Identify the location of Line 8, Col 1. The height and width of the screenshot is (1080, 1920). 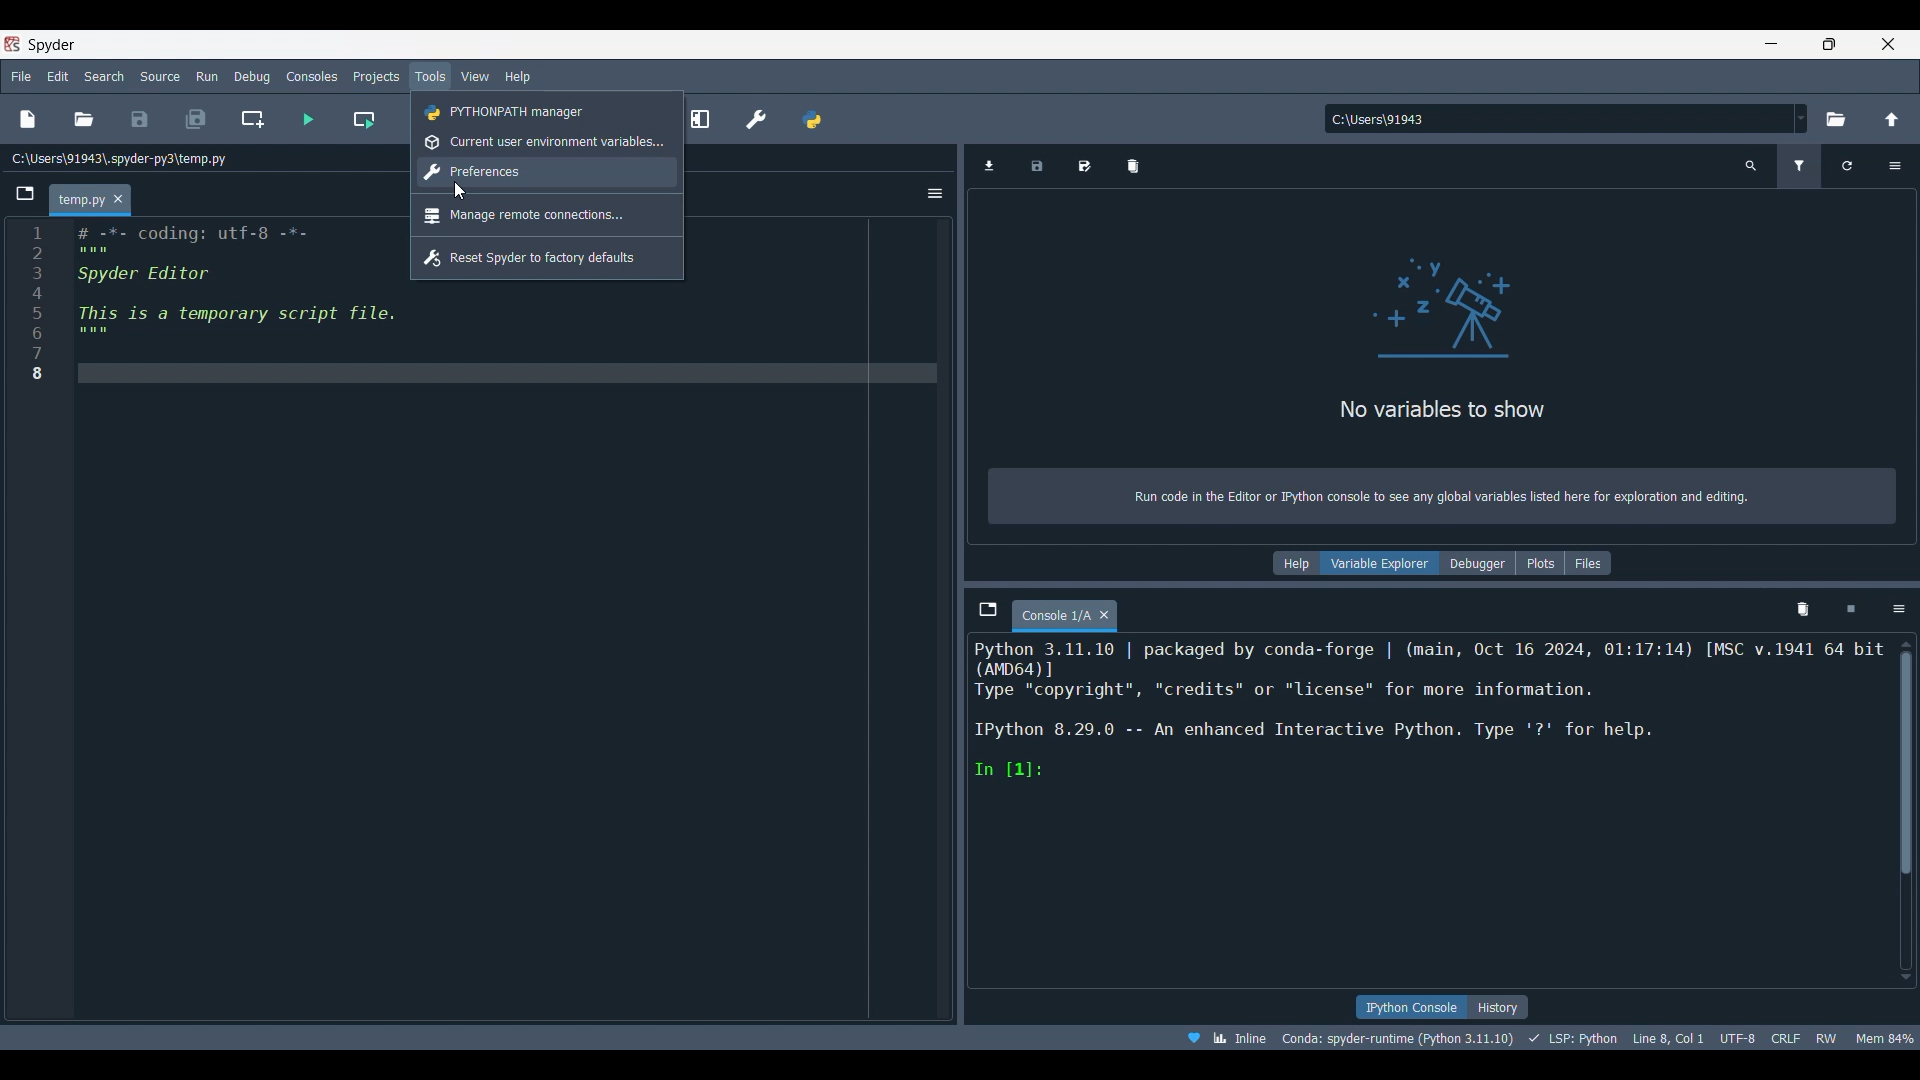
(1666, 1038).